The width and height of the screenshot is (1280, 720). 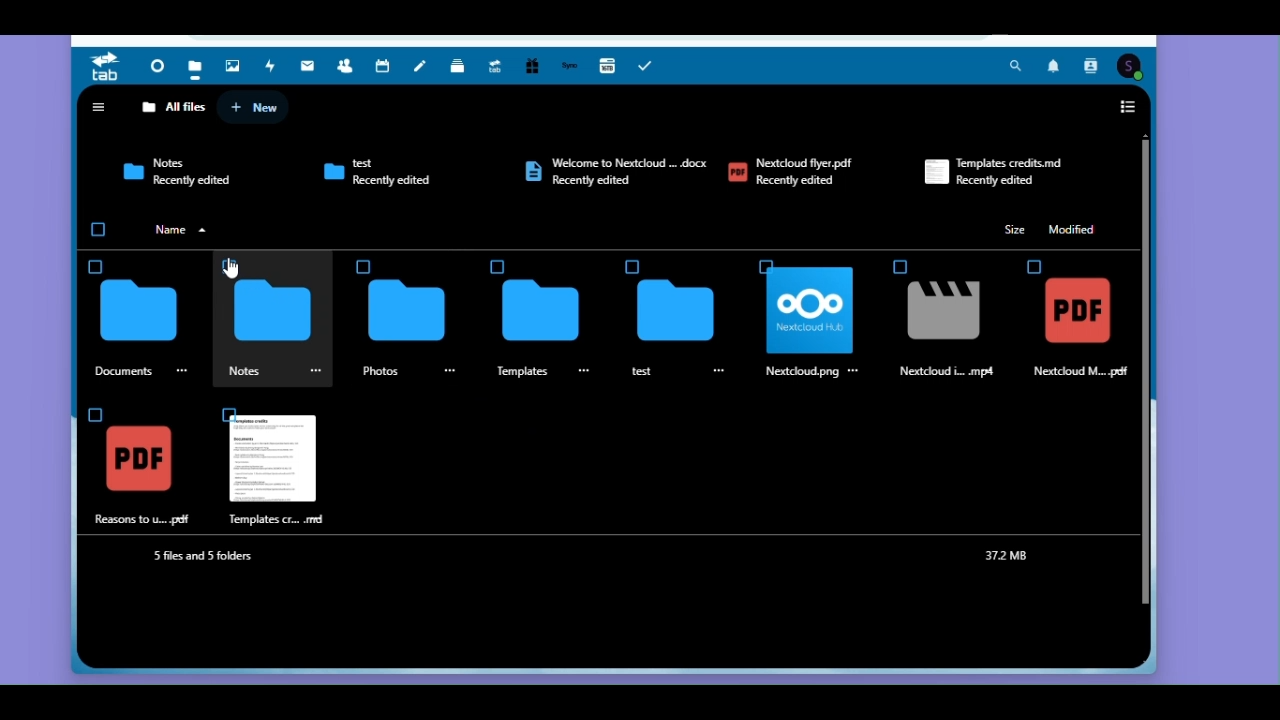 What do you see at coordinates (801, 373) in the screenshot?
I see `Nextdoud.png` at bounding box center [801, 373].